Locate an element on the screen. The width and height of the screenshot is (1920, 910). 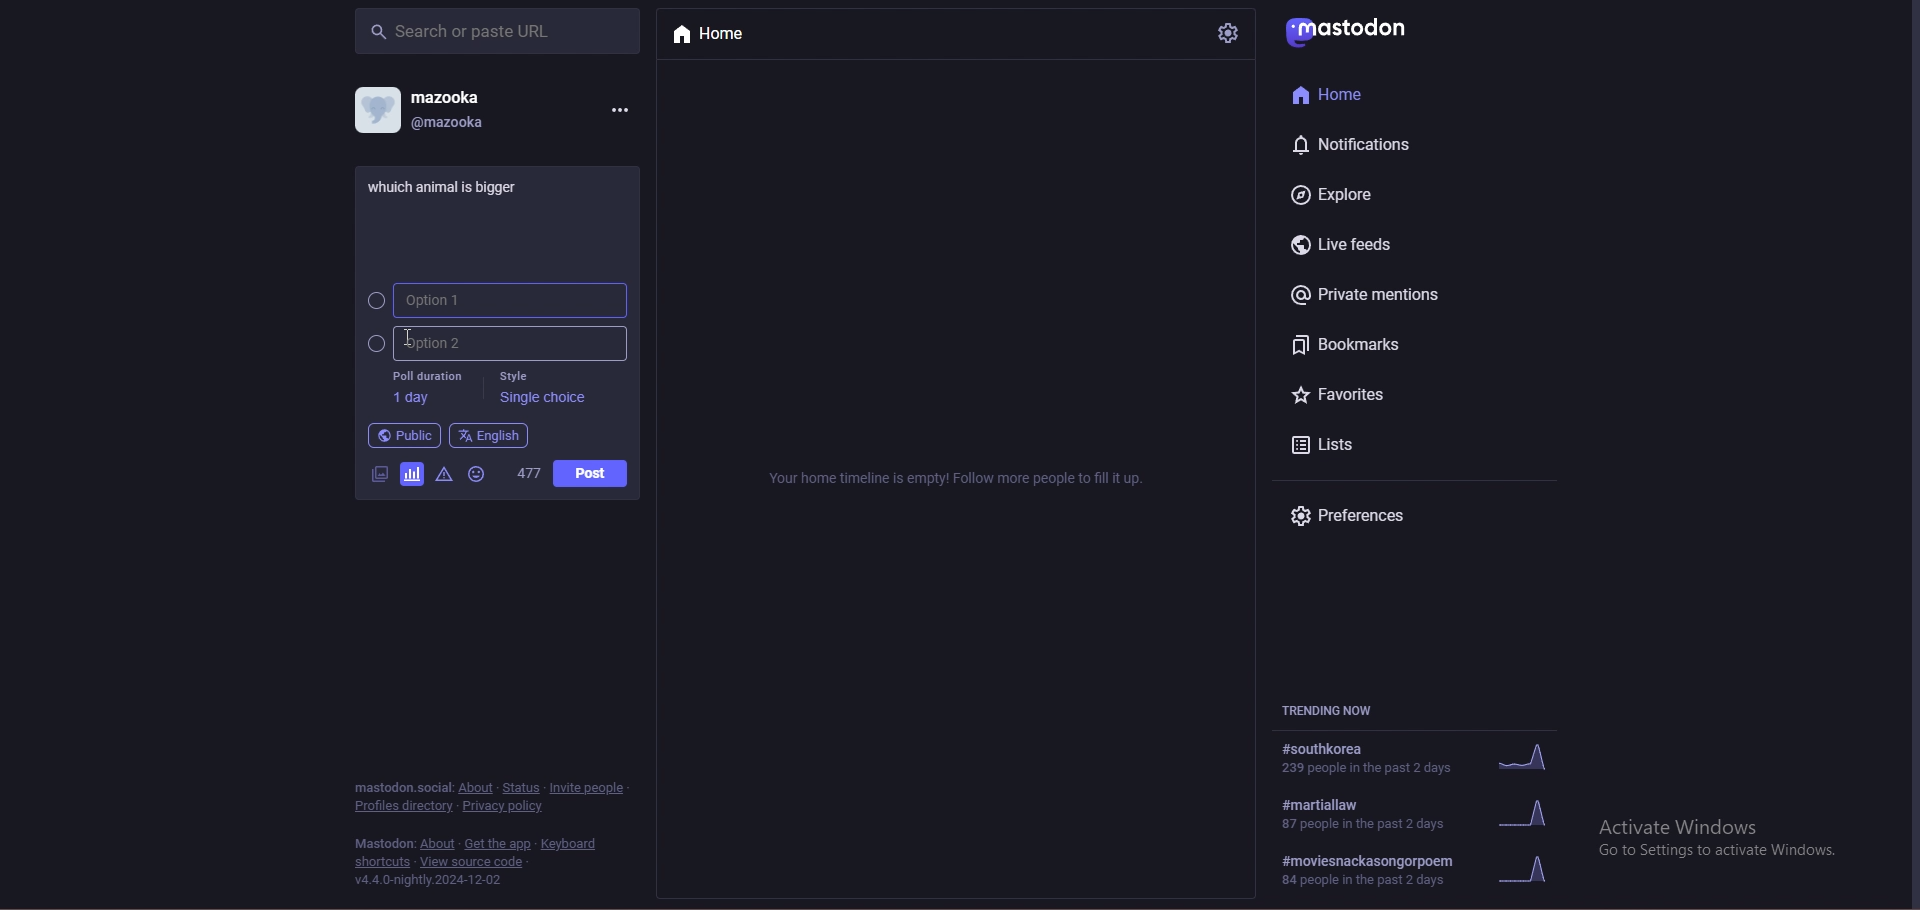
favorites is located at coordinates (1364, 397).